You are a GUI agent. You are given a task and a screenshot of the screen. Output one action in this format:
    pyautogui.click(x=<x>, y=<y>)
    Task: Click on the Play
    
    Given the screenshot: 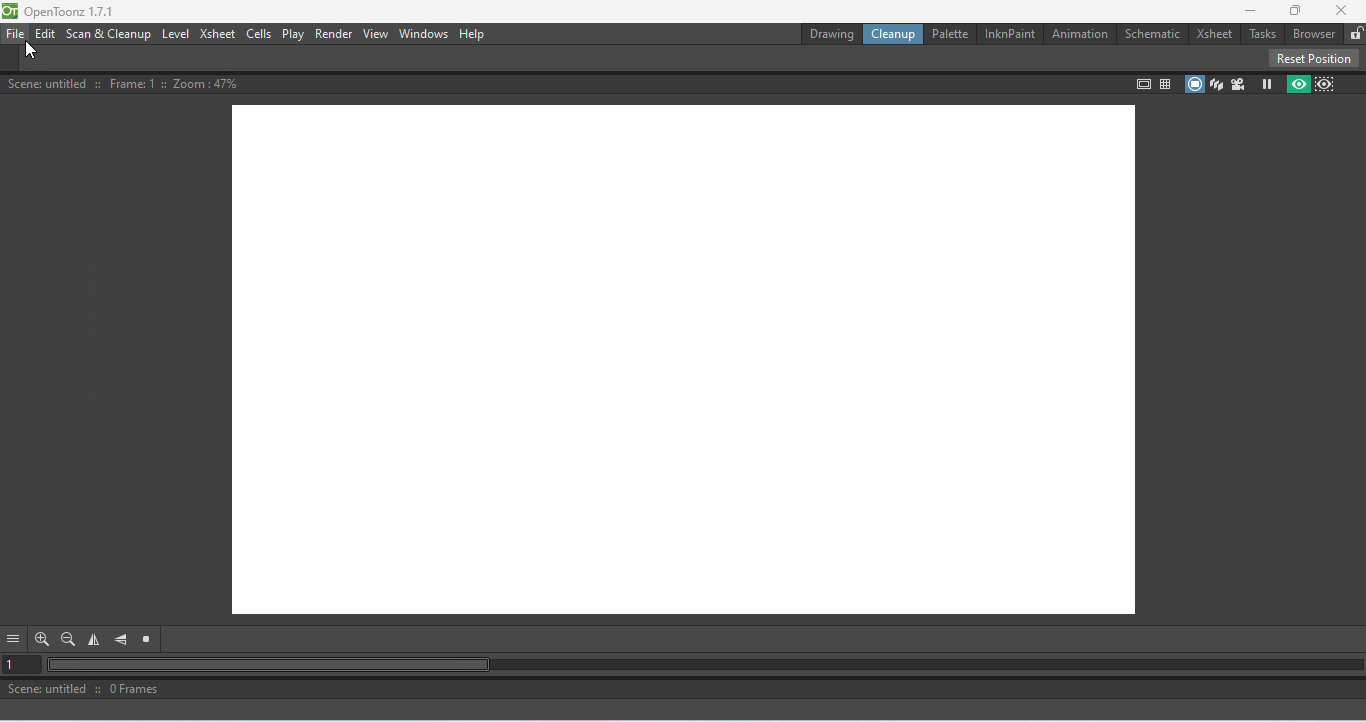 What is the action you would take?
    pyautogui.click(x=294, y=34)
    